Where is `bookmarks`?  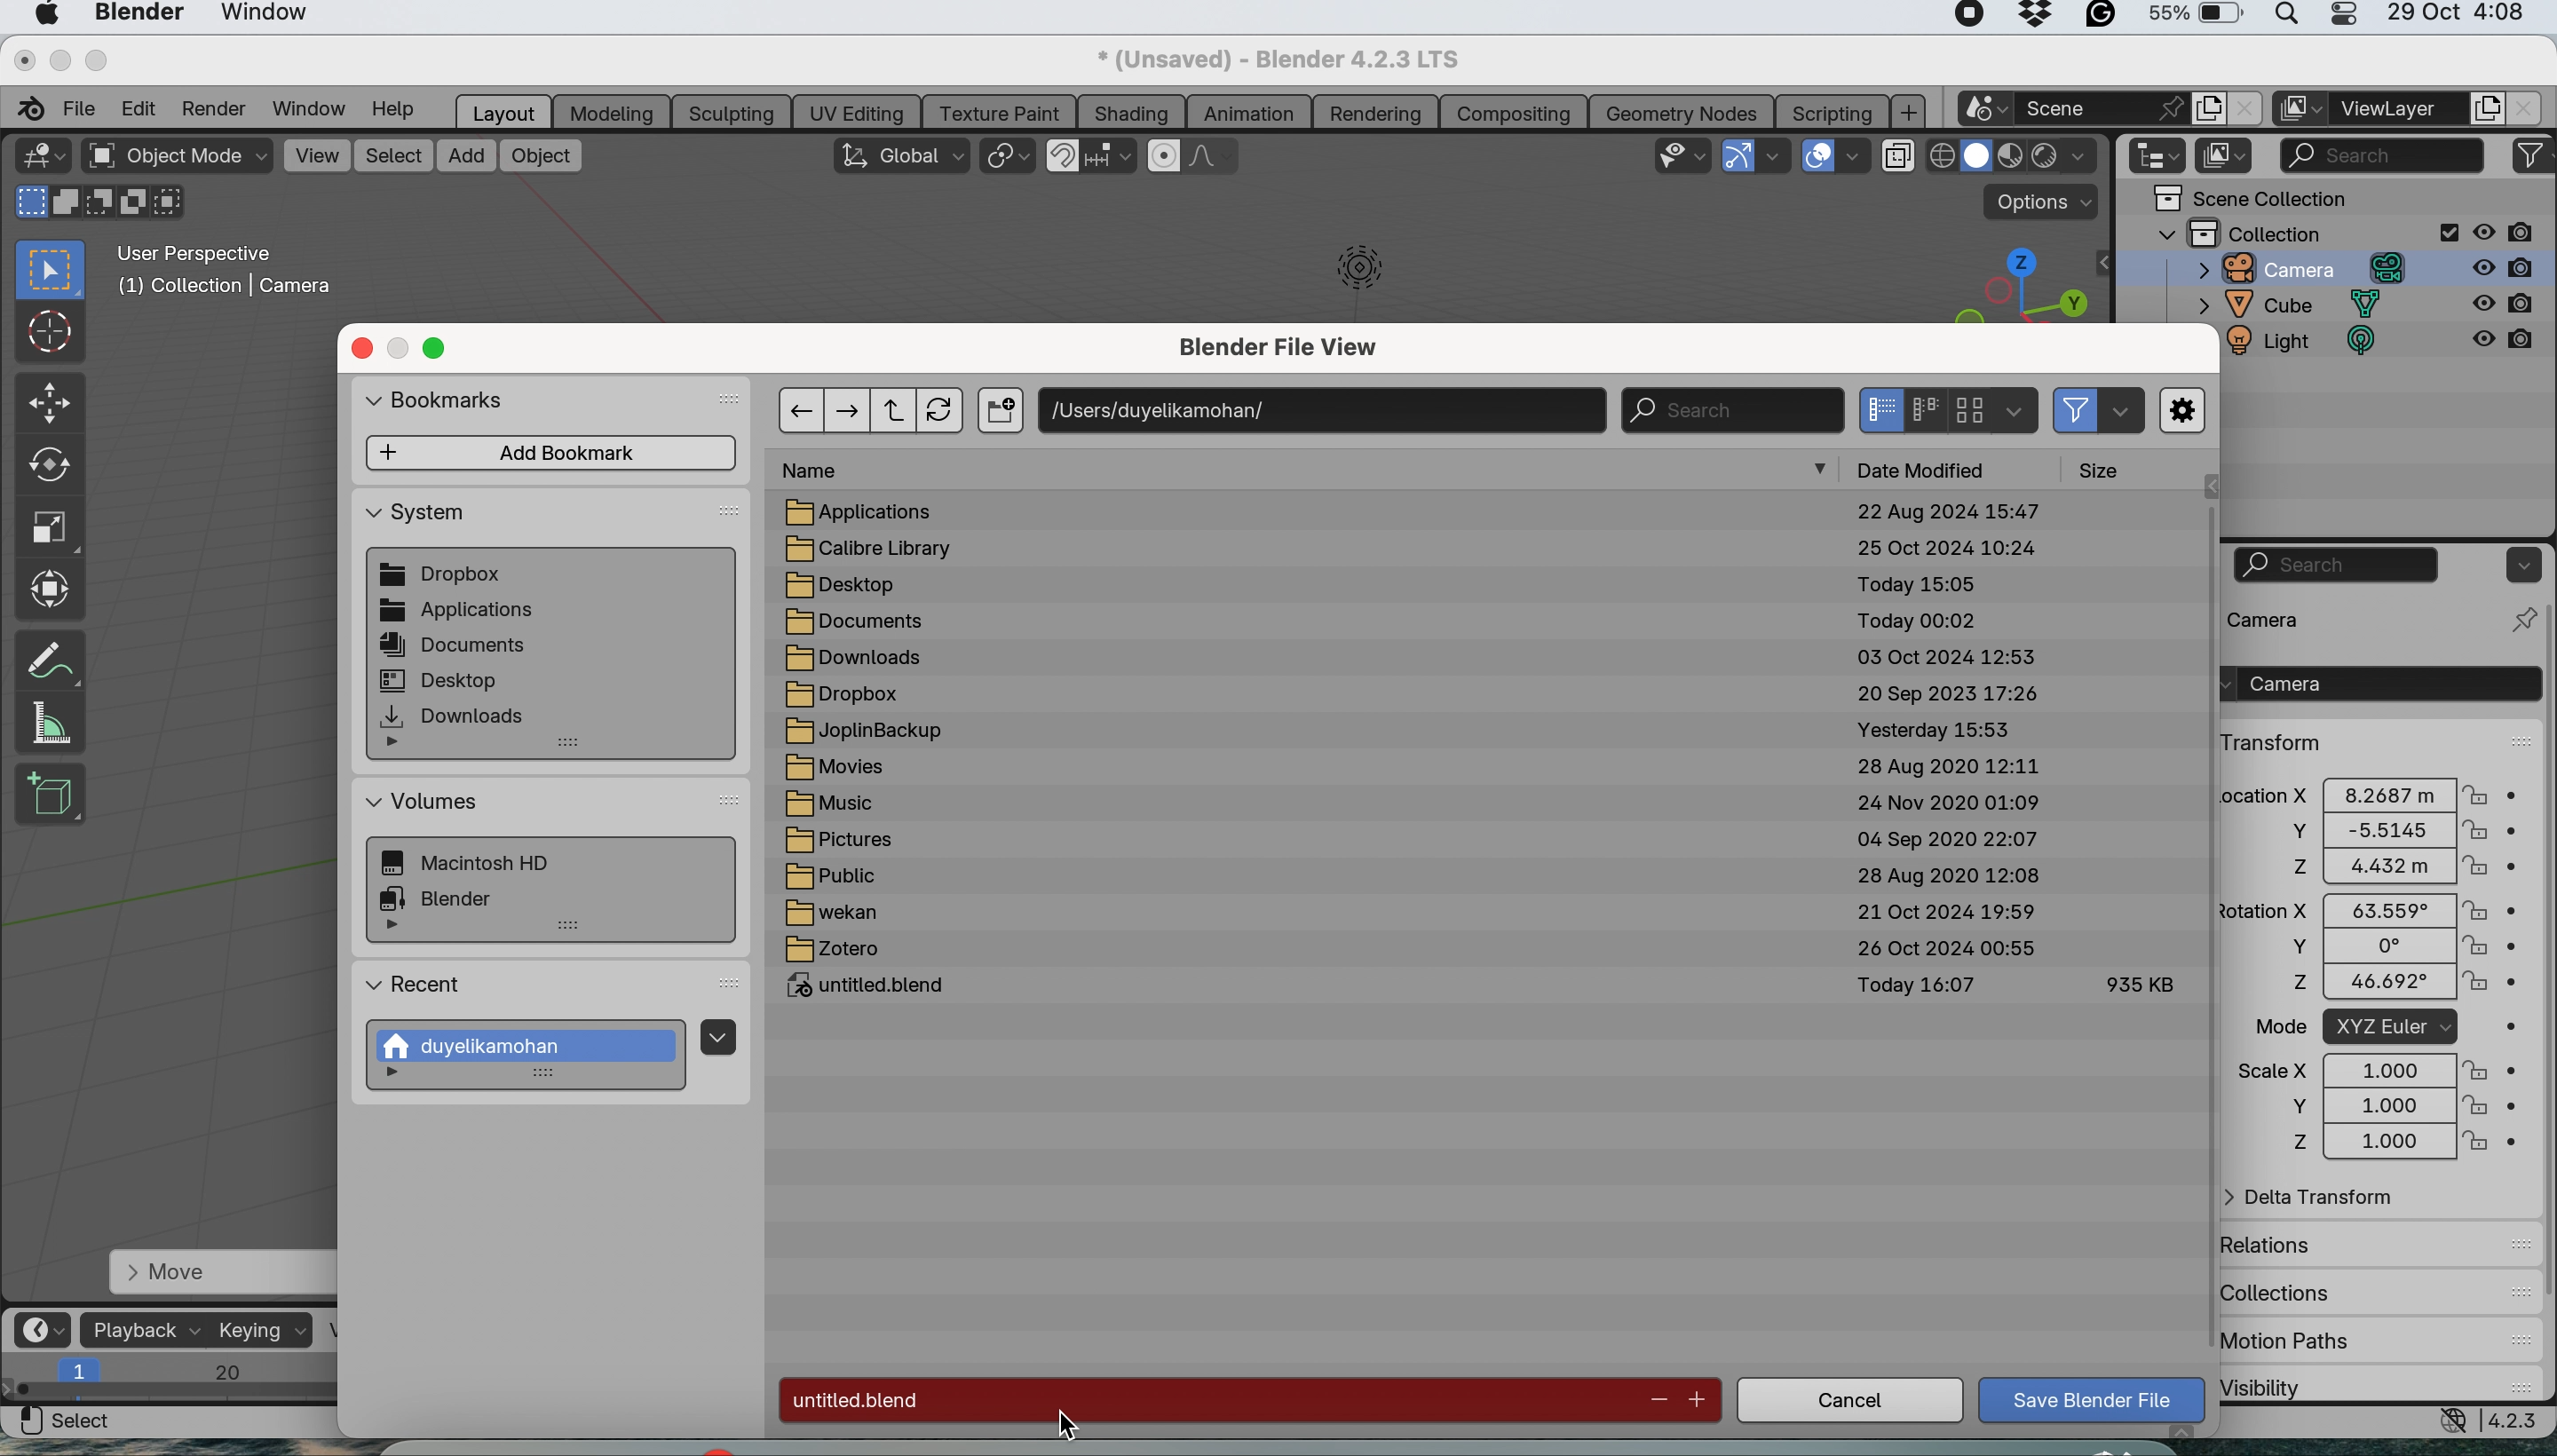 bookmarks is located at coordinates (450, 404).